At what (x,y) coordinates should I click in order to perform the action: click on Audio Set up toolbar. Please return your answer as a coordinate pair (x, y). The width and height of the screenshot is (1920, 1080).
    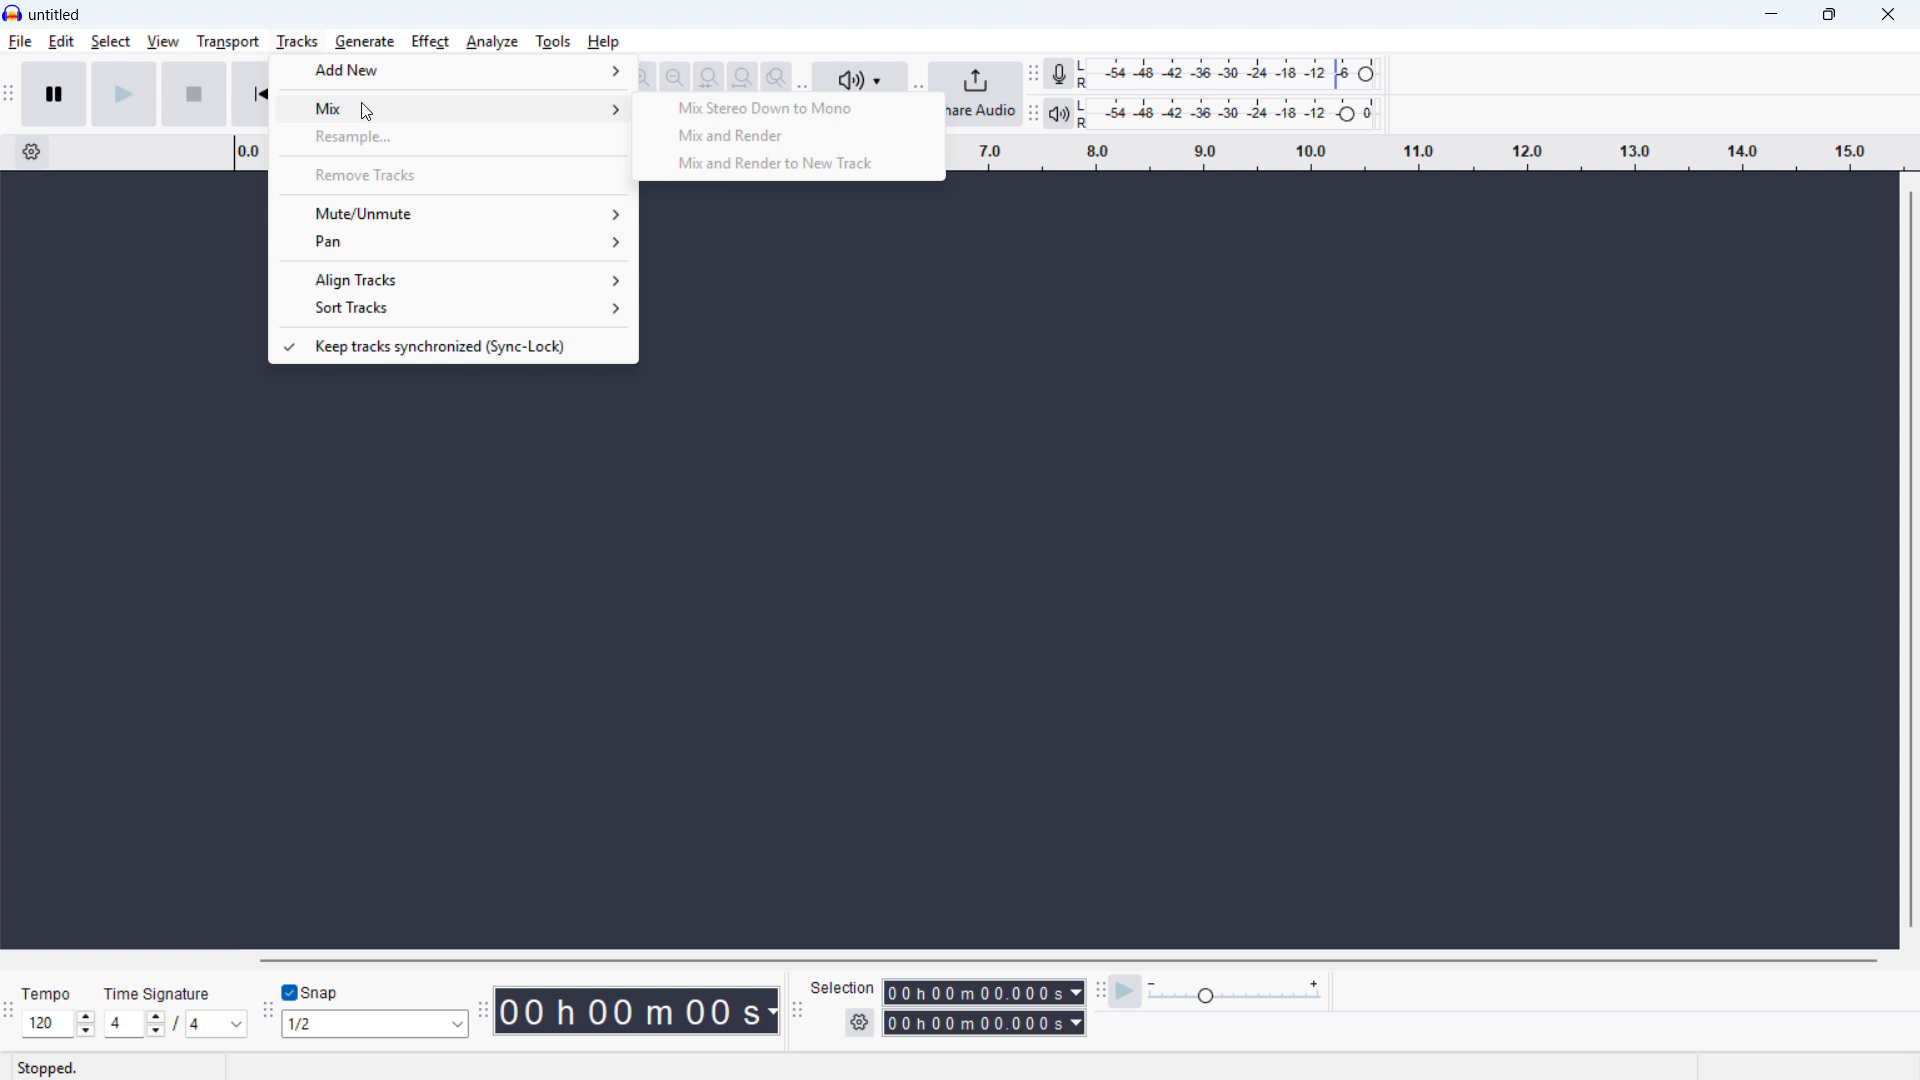
    Looking at the image, I should click on (804, 74).